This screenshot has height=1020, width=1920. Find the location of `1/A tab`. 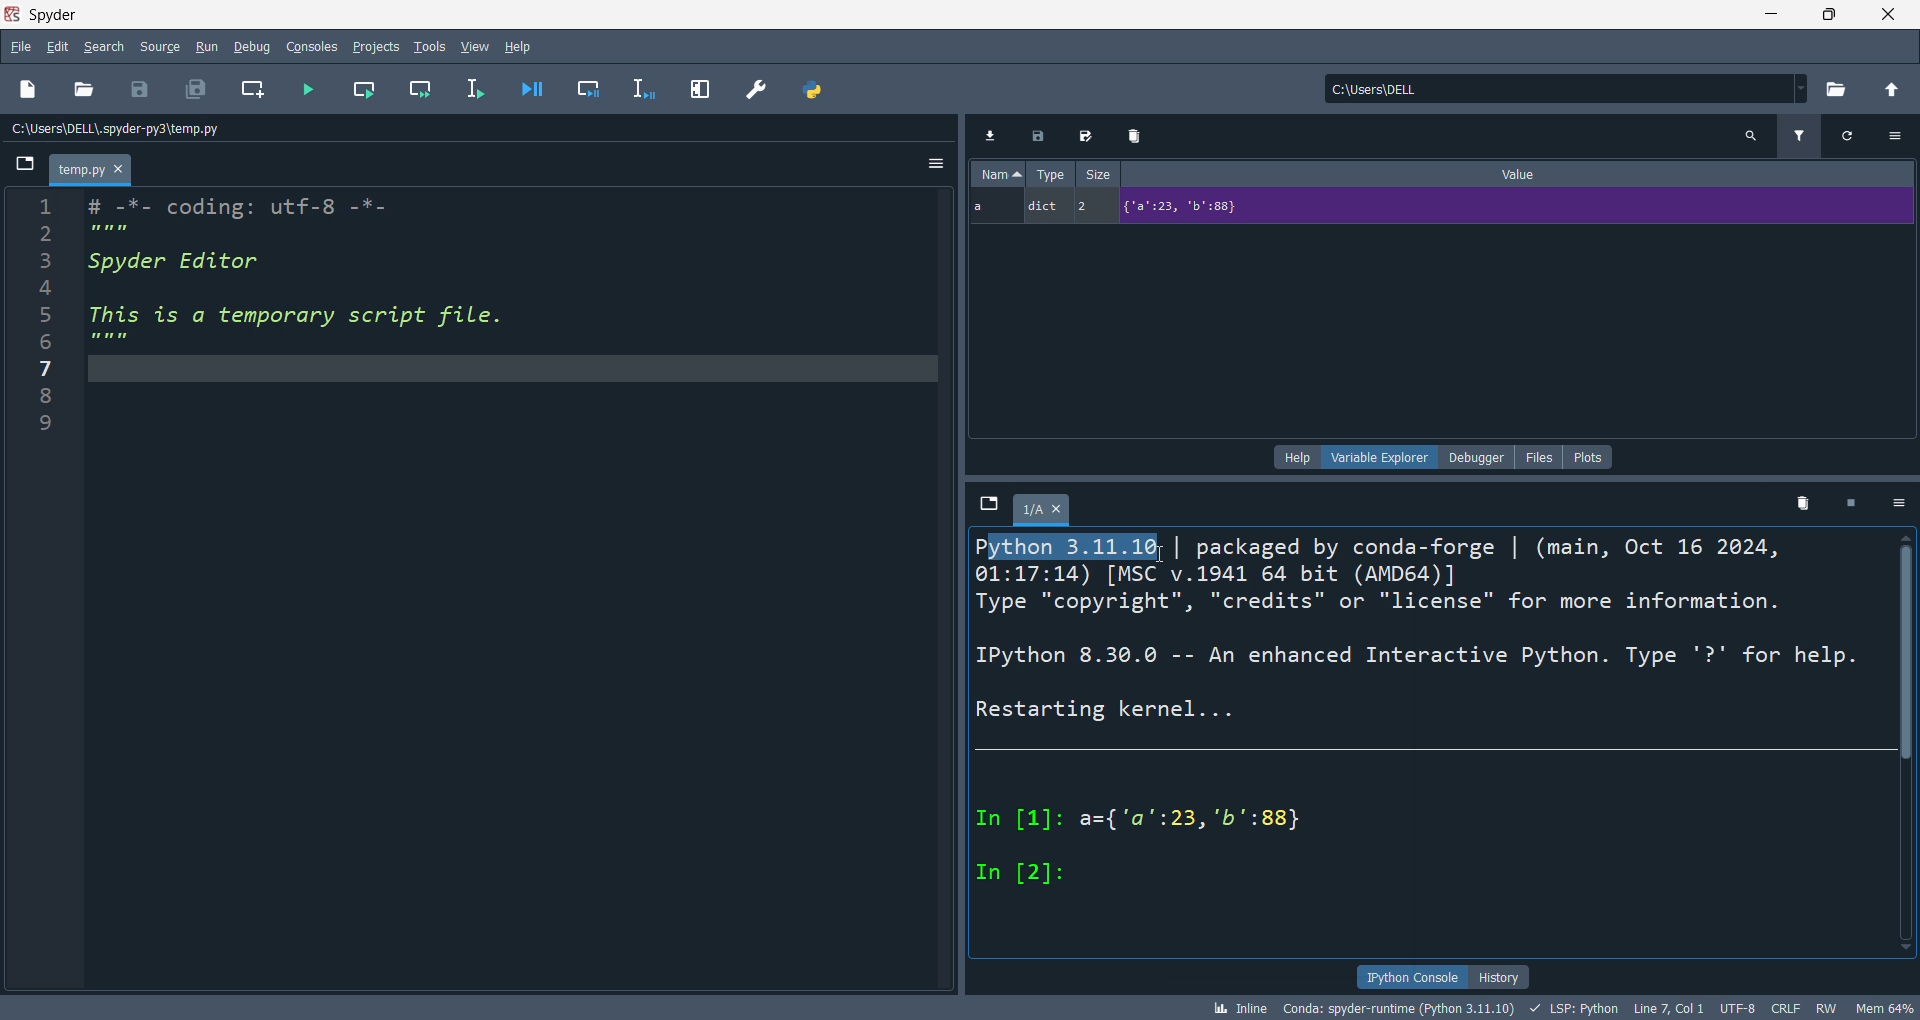

1/A tab is located at coordinates (1047, 513).